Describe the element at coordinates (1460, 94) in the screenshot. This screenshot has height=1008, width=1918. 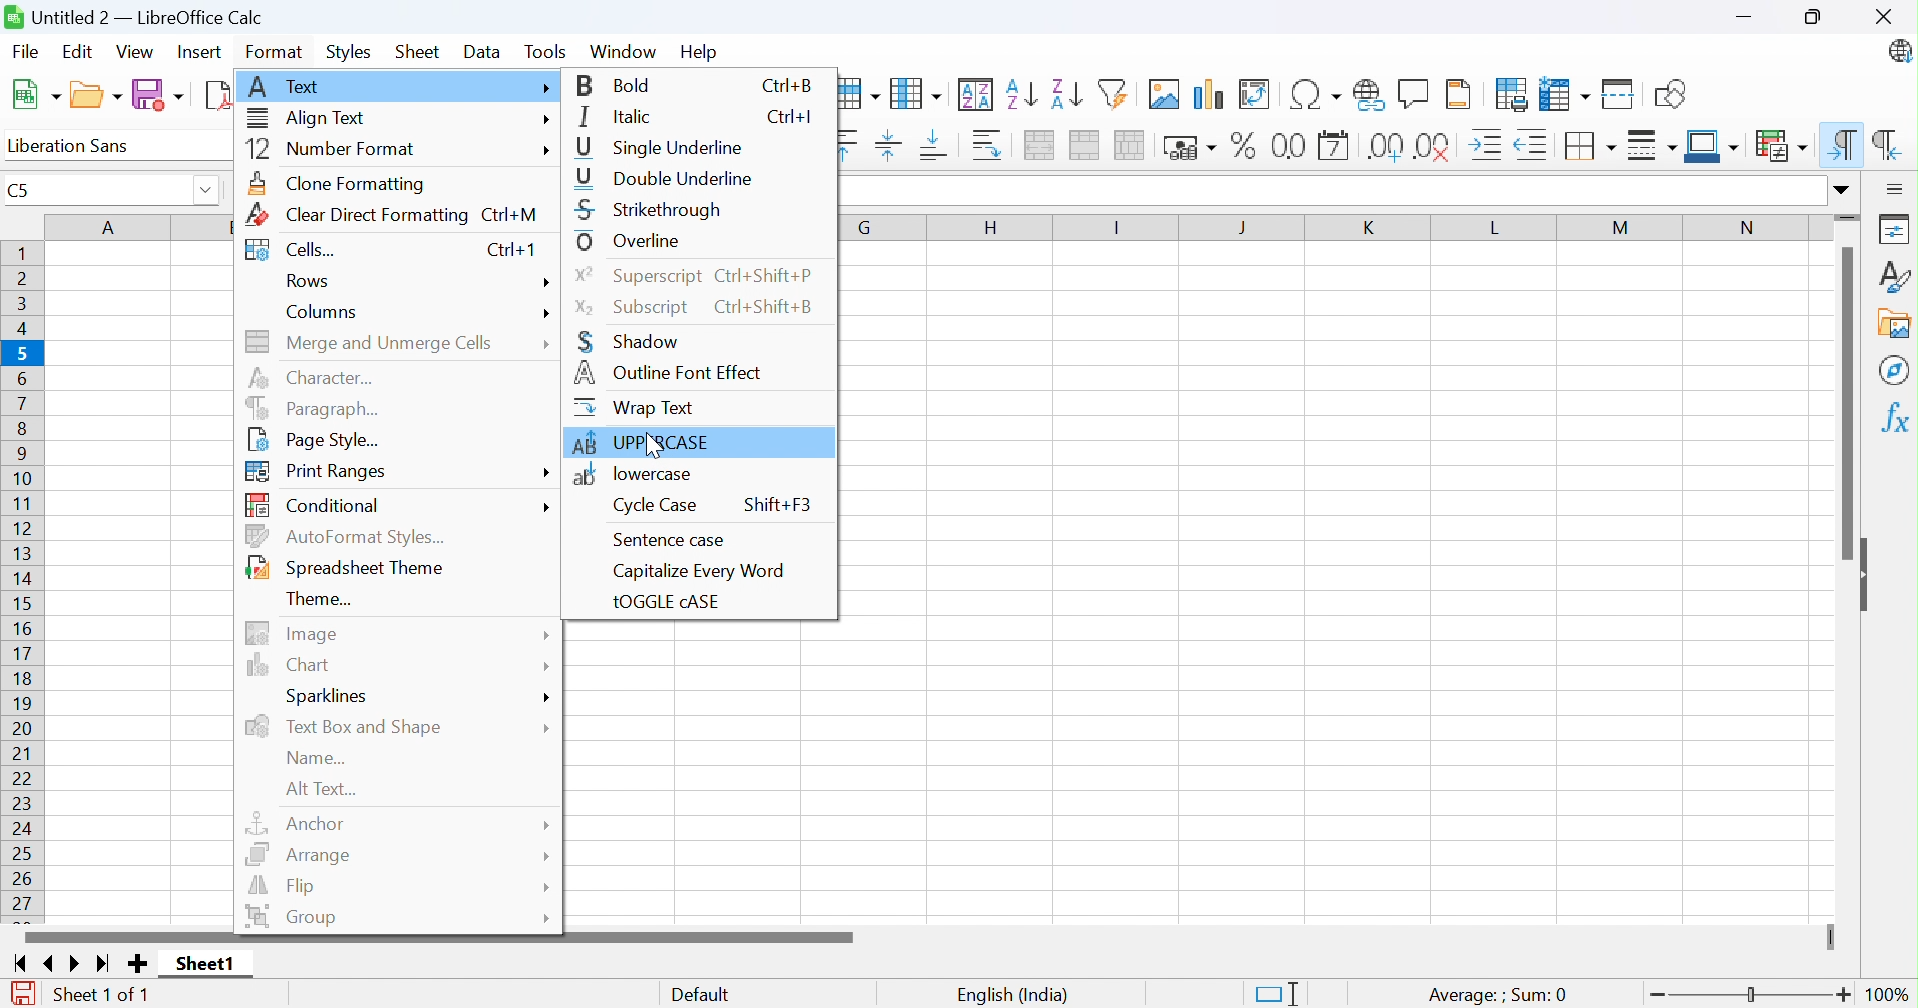
I see `Headers and footers` at that location.